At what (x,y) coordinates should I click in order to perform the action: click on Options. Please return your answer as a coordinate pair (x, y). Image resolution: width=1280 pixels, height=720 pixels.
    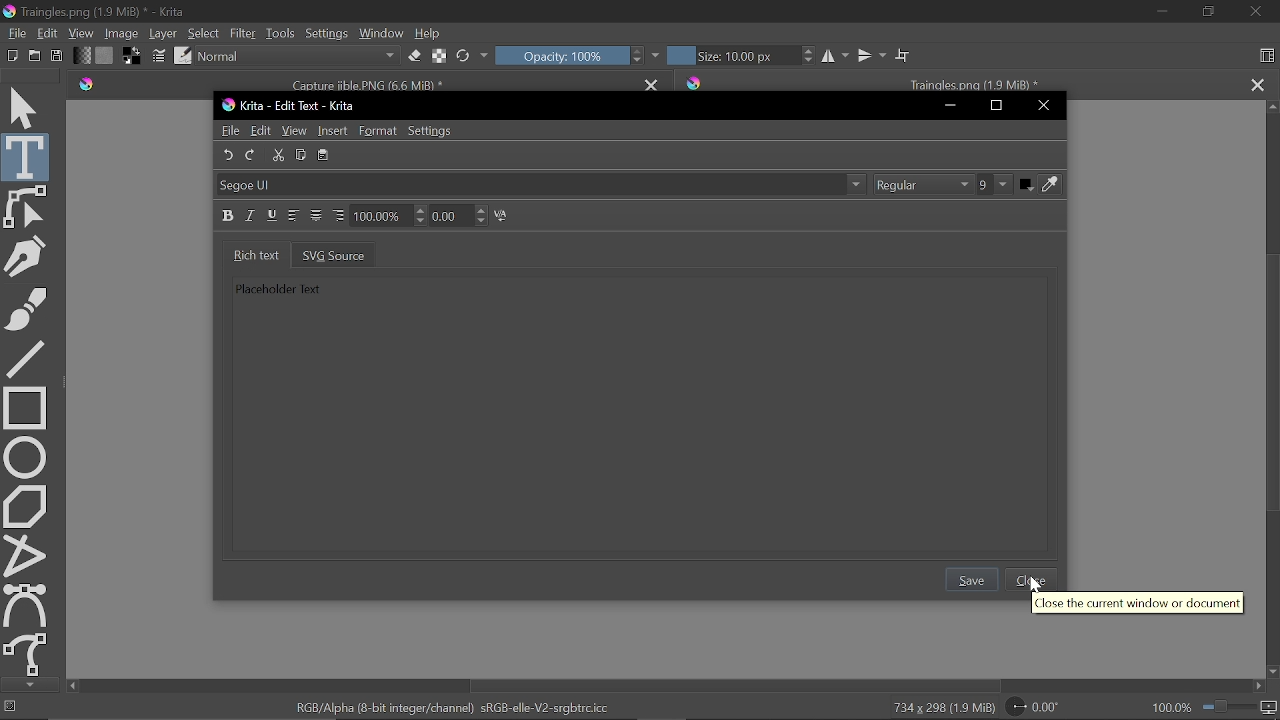
    Looking at the image, I should click on (857, 185).